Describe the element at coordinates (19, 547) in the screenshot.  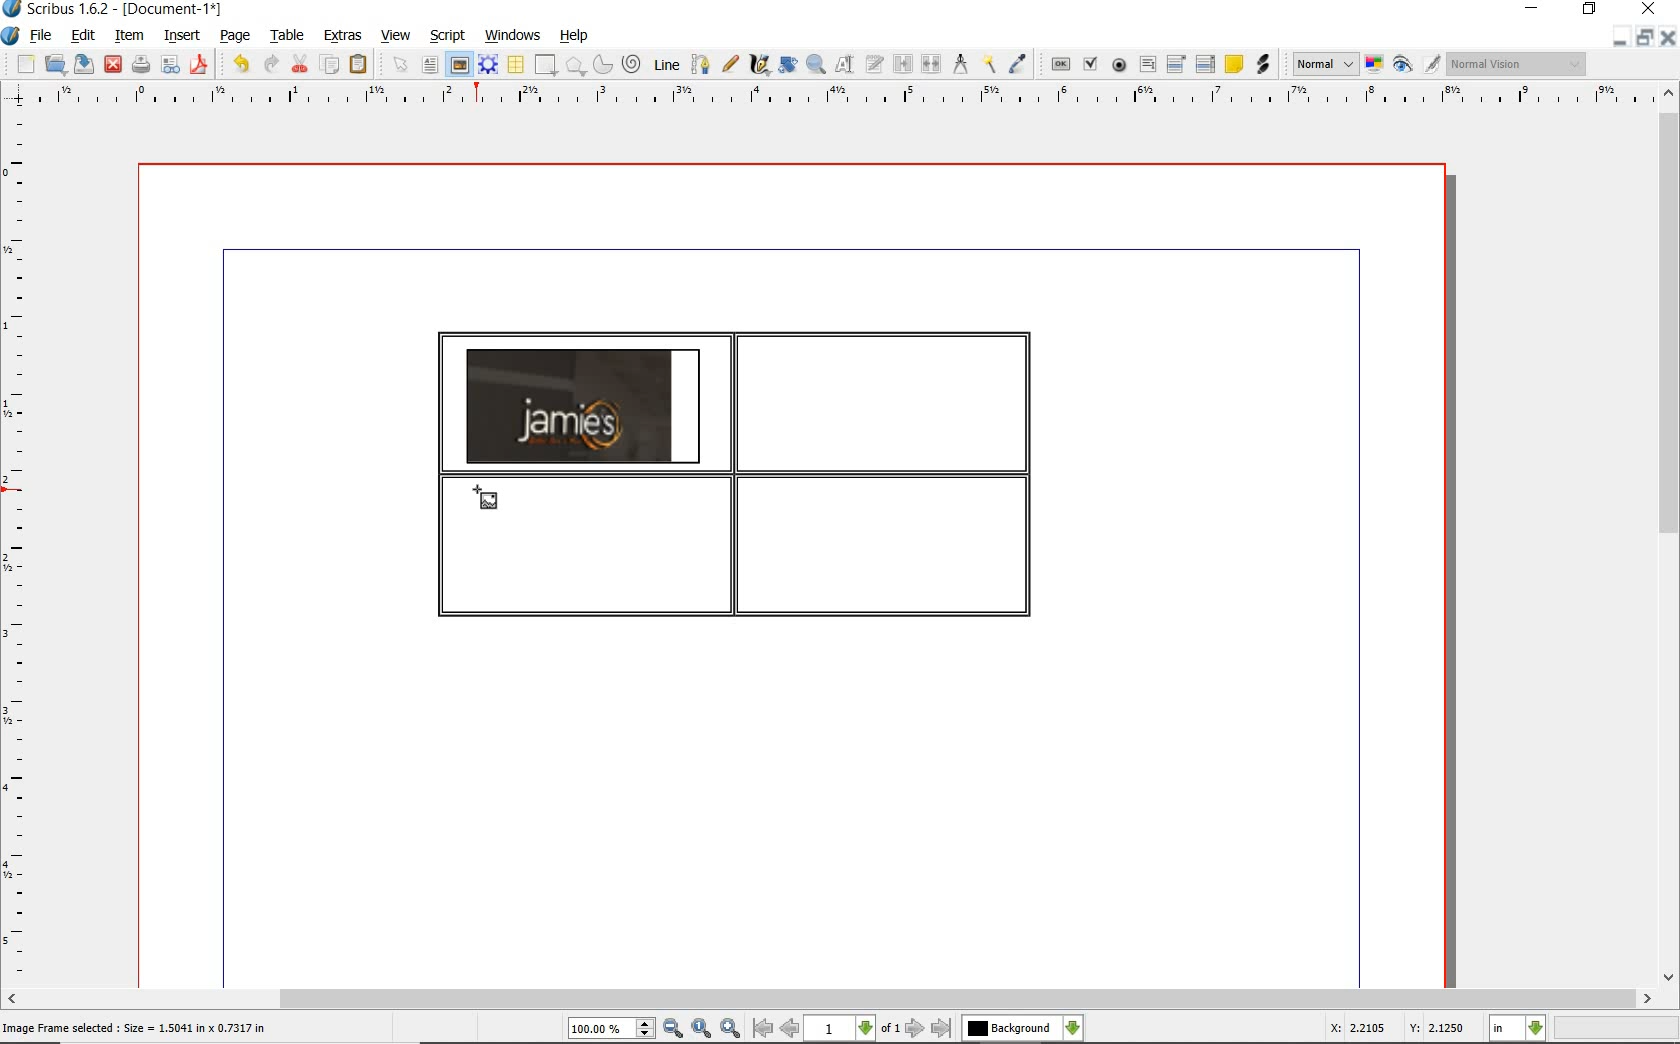
I see `ruler` at that location.